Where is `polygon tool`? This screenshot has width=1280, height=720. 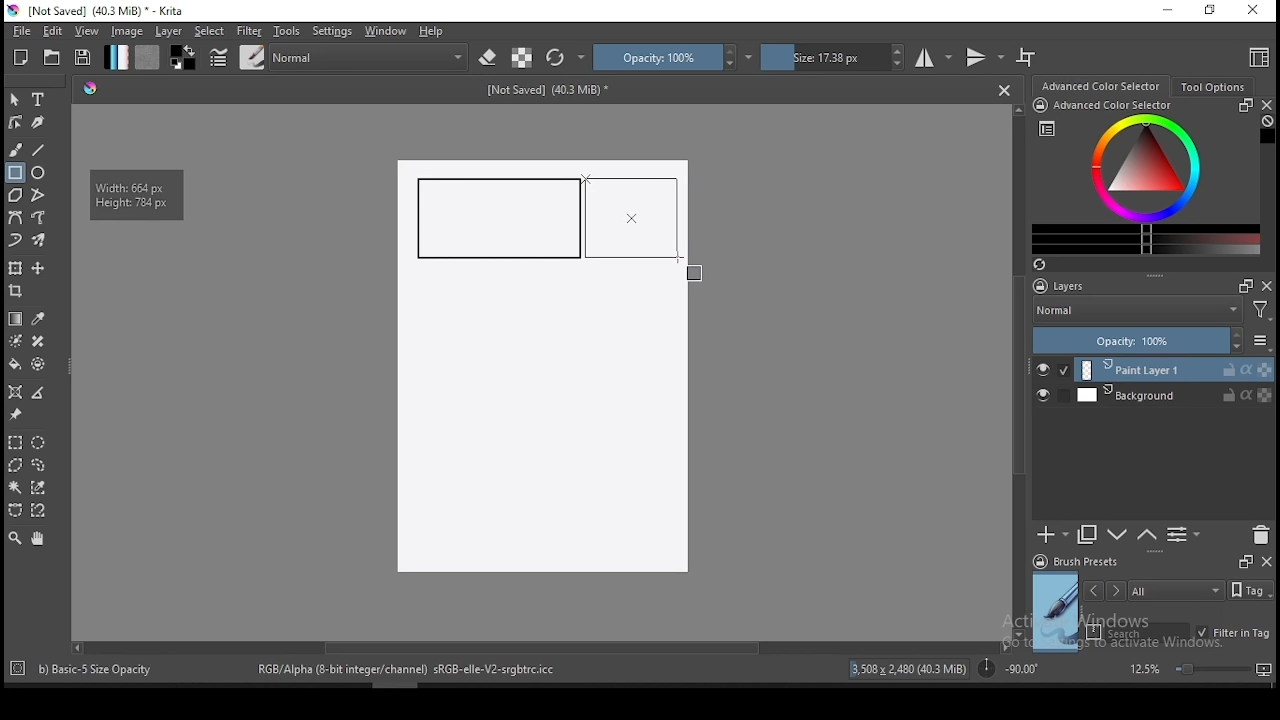 polygon tool is located at coordinates (14, 195).